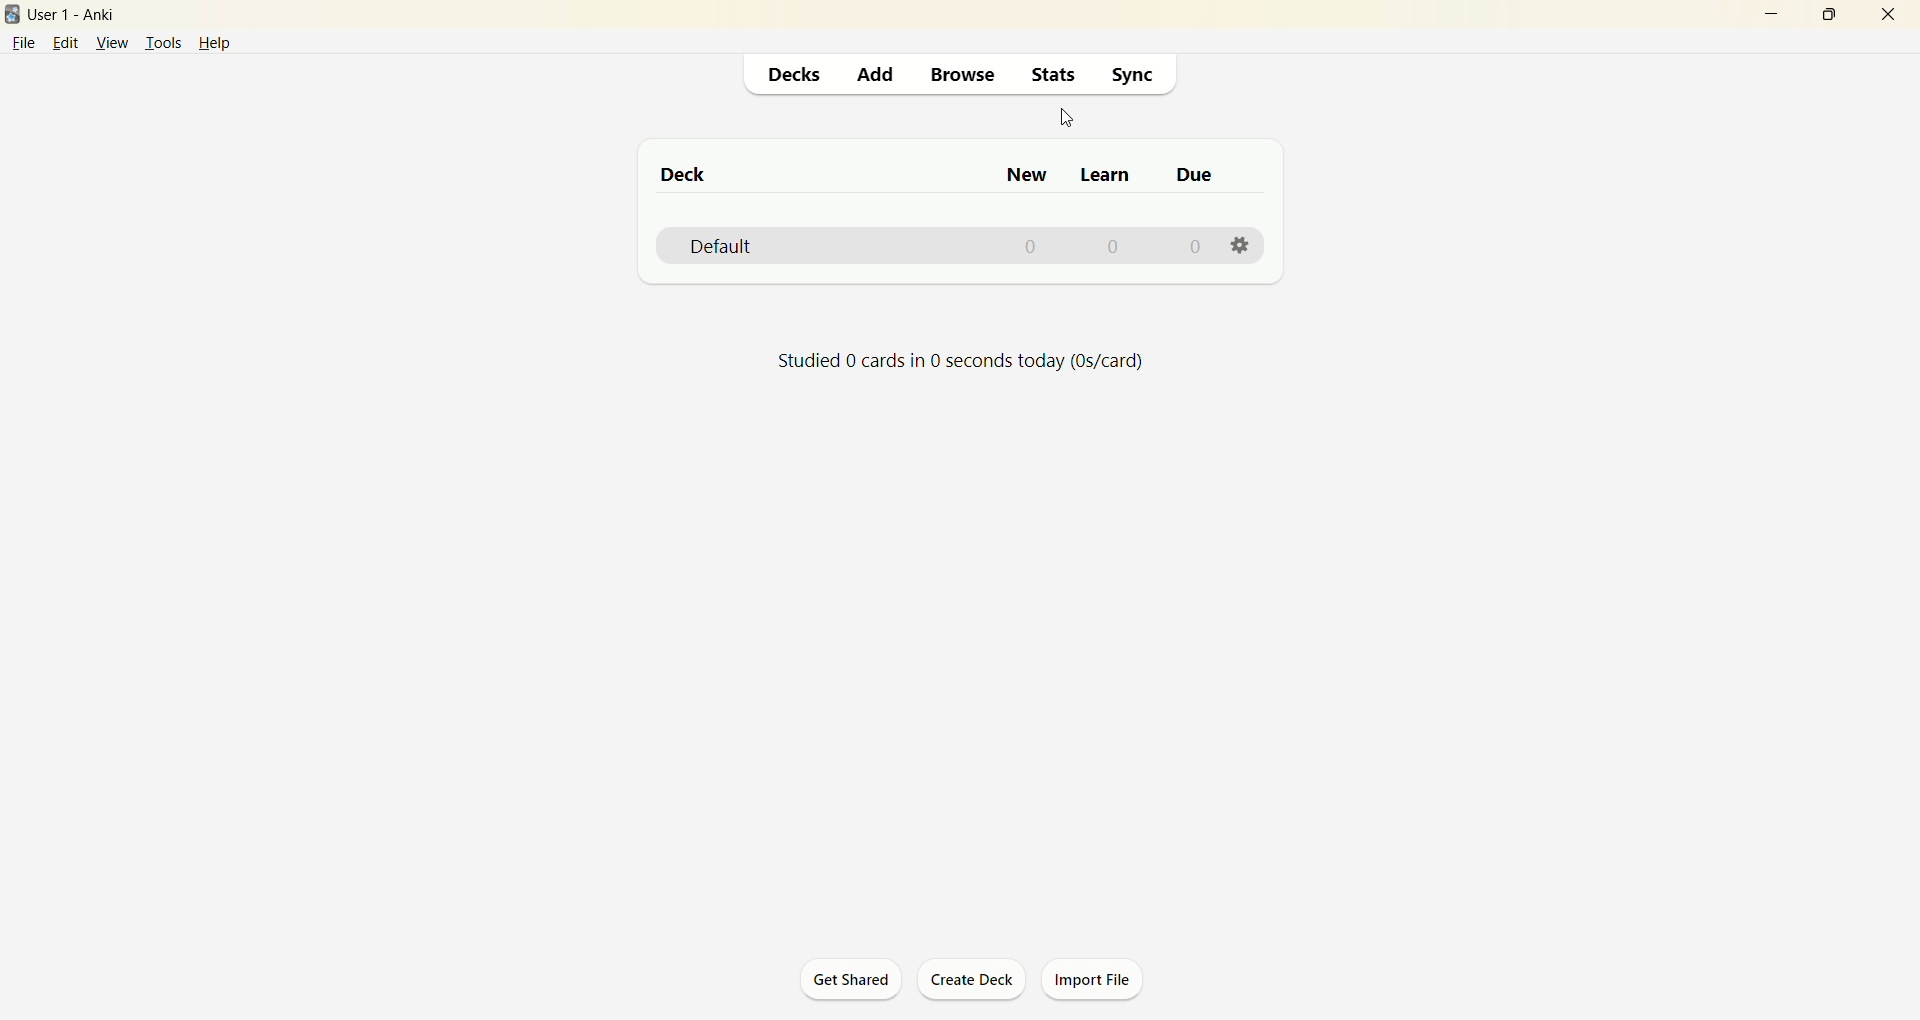 The height and width of the screenshot is (1020, 1920). What do you see at coordinates (686, 173) in the screenshot?
I see `deck` at bounding box center [686, 173].